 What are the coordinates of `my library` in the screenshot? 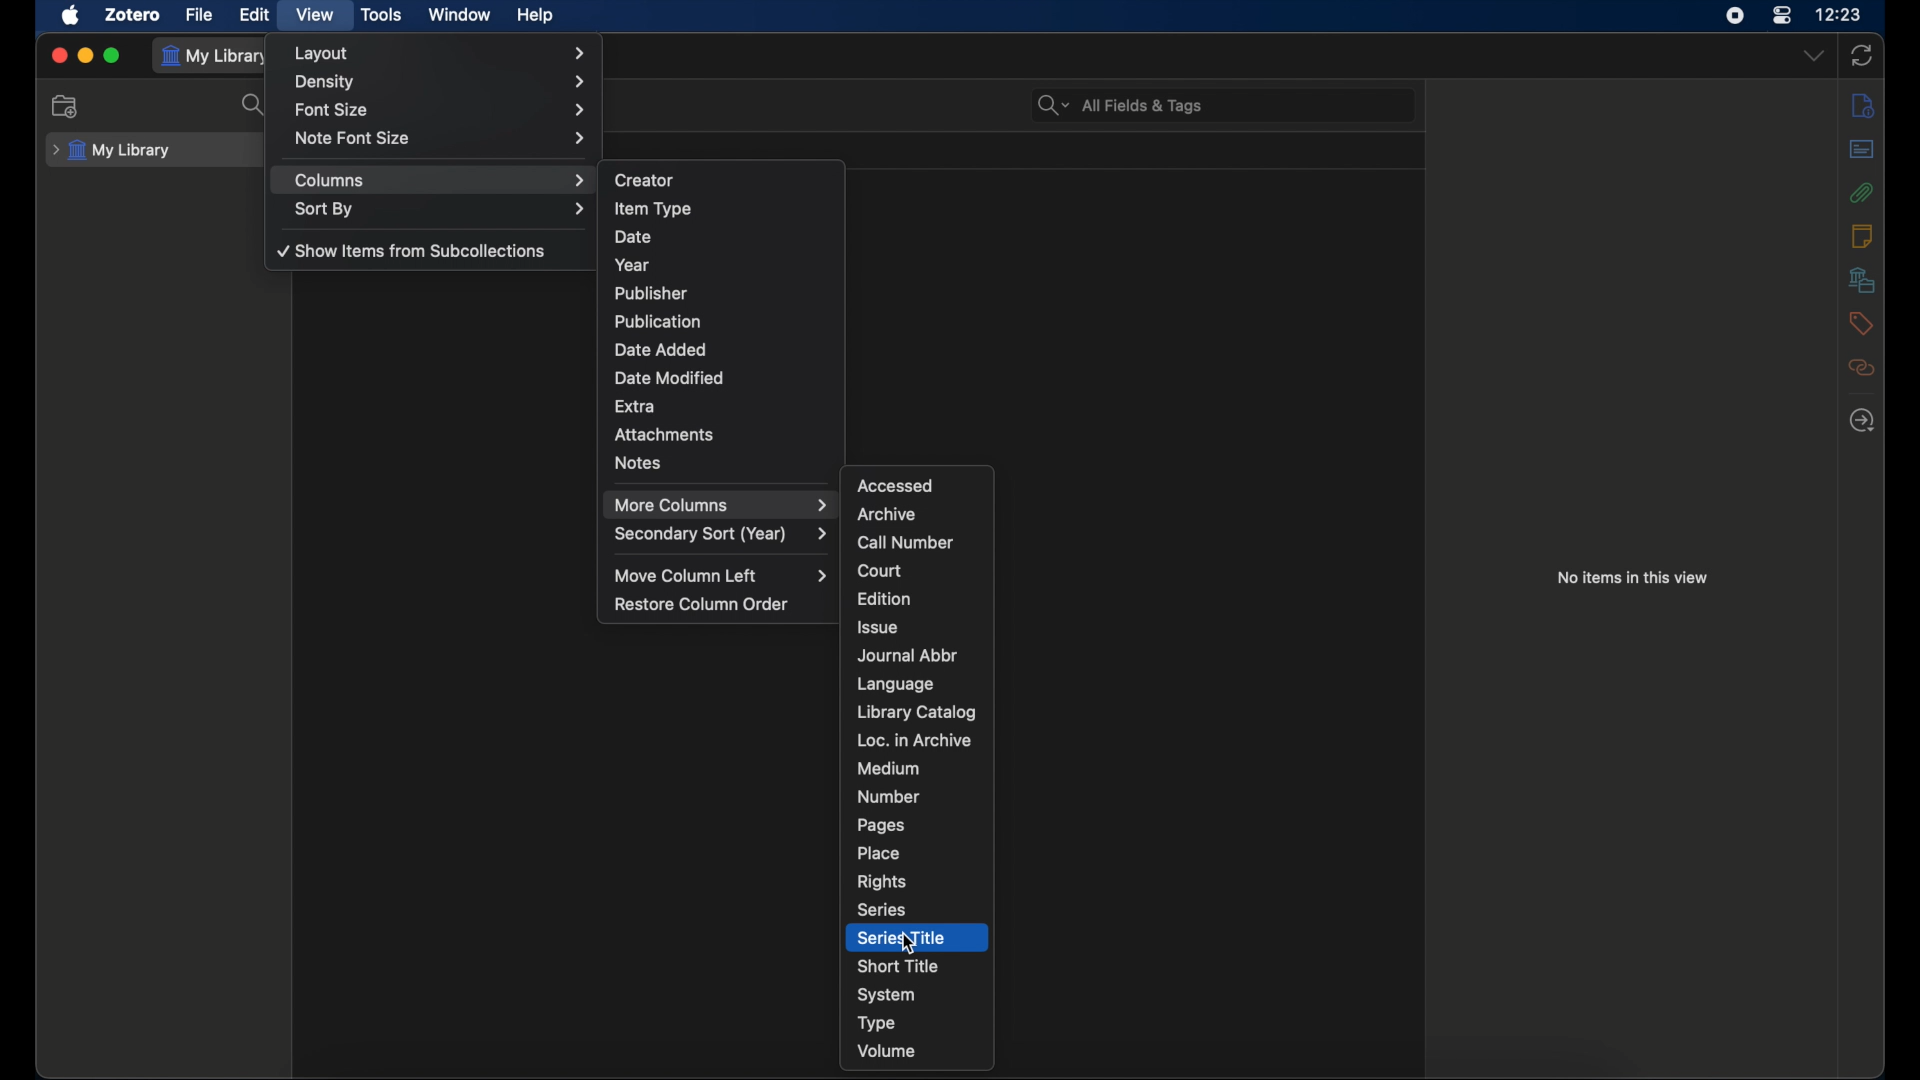 It's located at (112, 151).